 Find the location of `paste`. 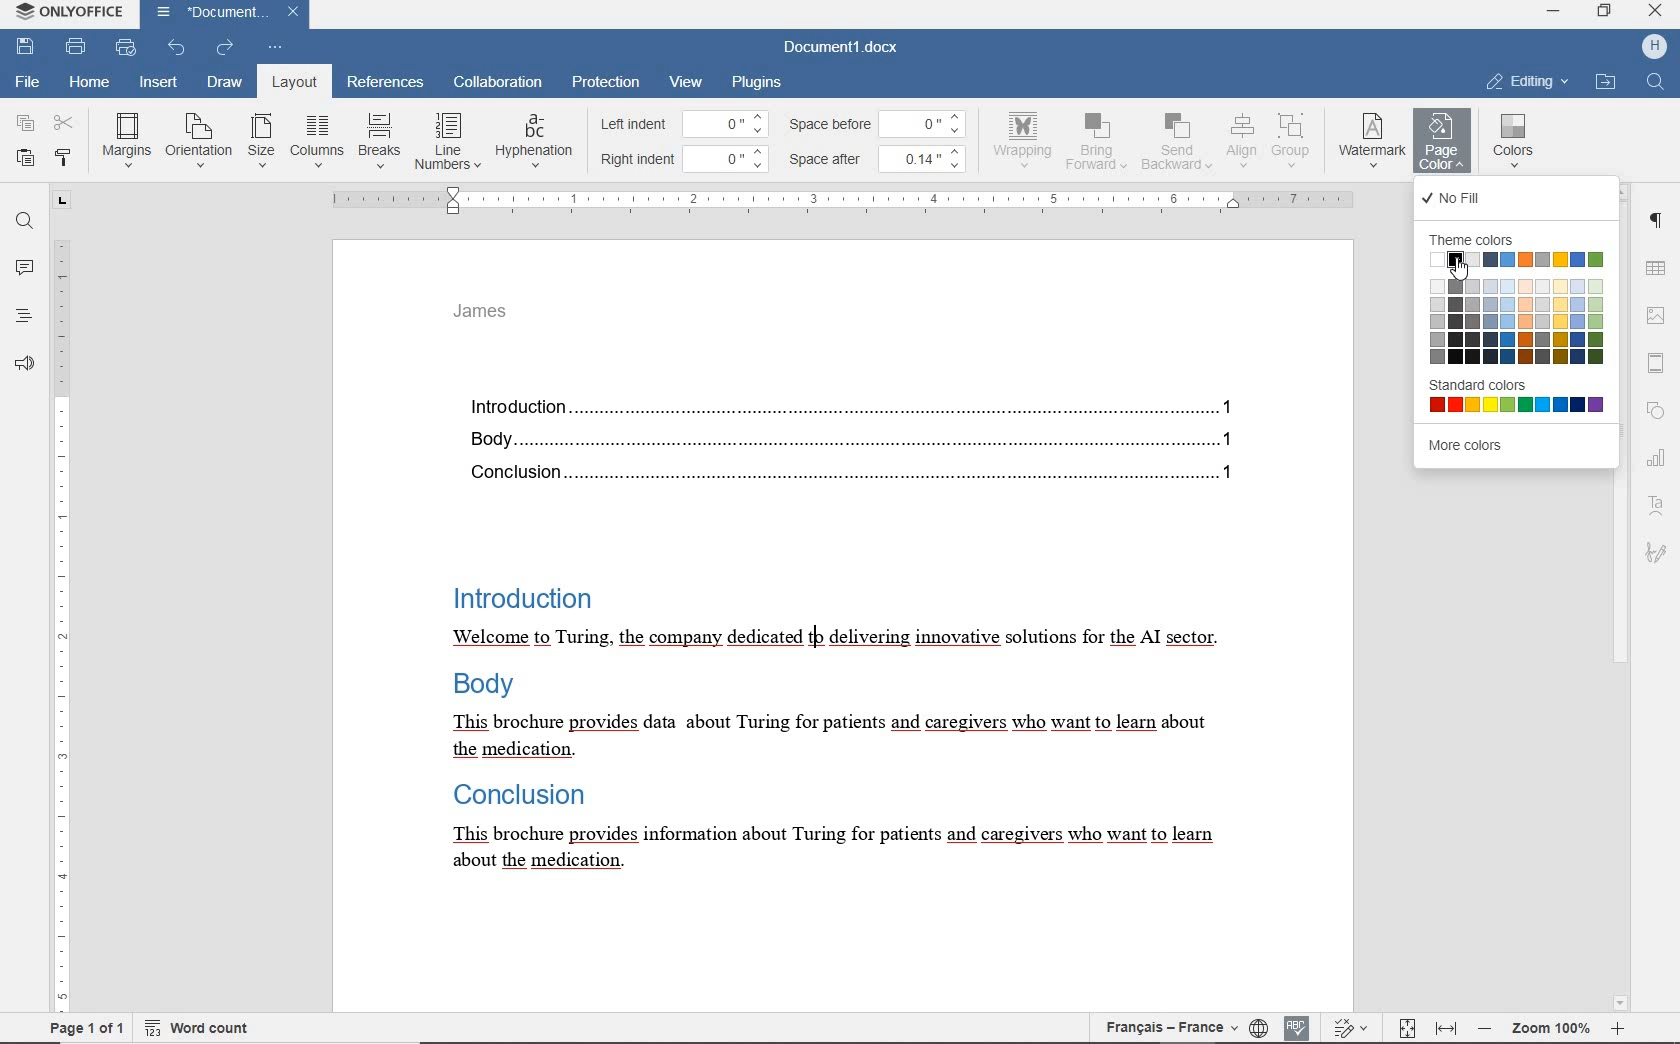

paste is located at coordinates (23, 158).